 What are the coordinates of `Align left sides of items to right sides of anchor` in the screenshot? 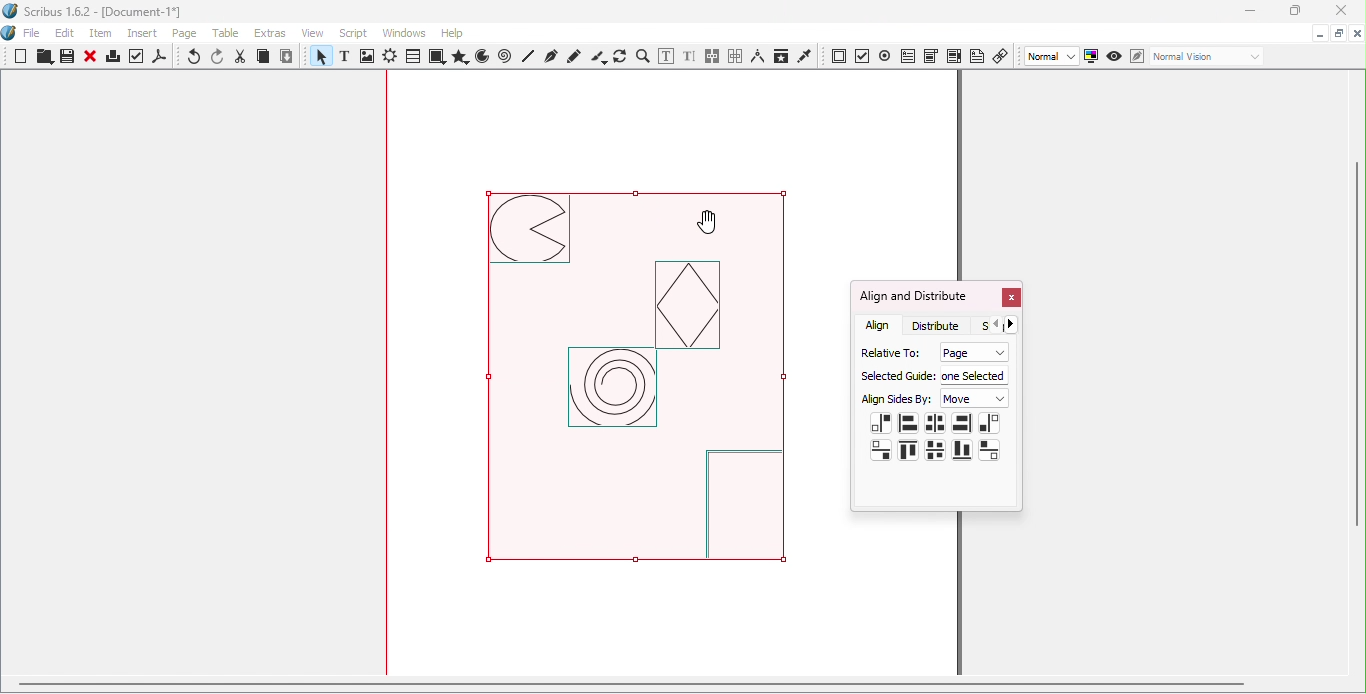 It's located at (989, 424).